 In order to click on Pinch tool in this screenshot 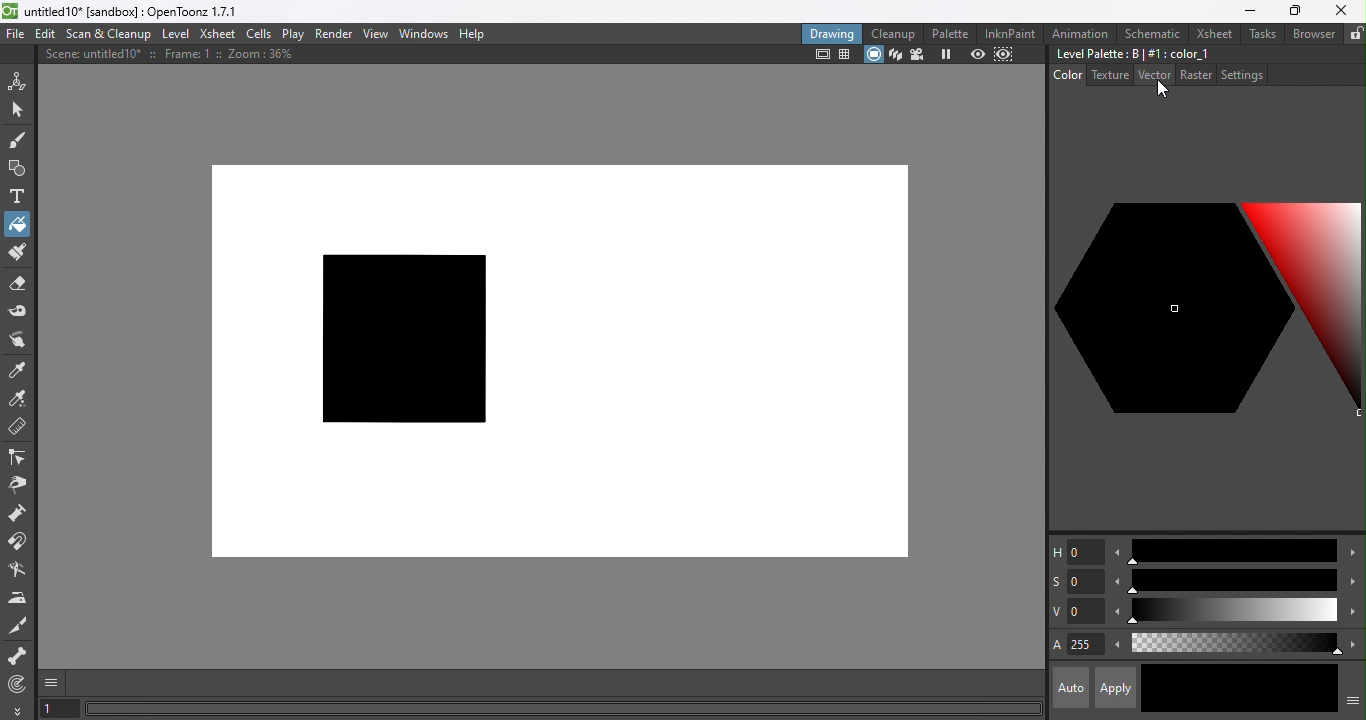, I will do `click(21, 484)`.